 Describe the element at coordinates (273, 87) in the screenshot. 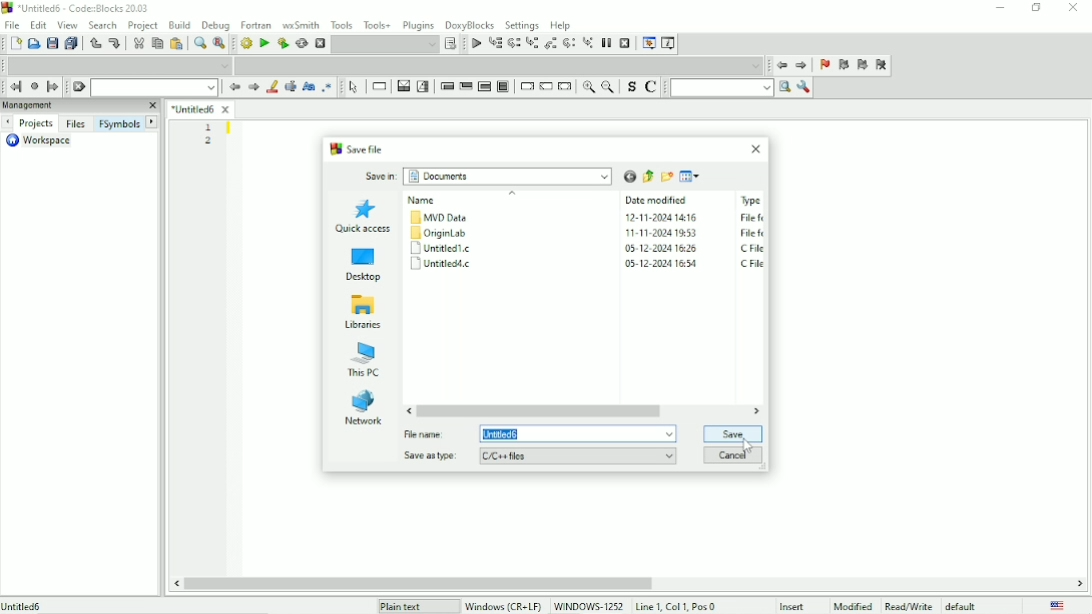

I see `Highlight` at that location.